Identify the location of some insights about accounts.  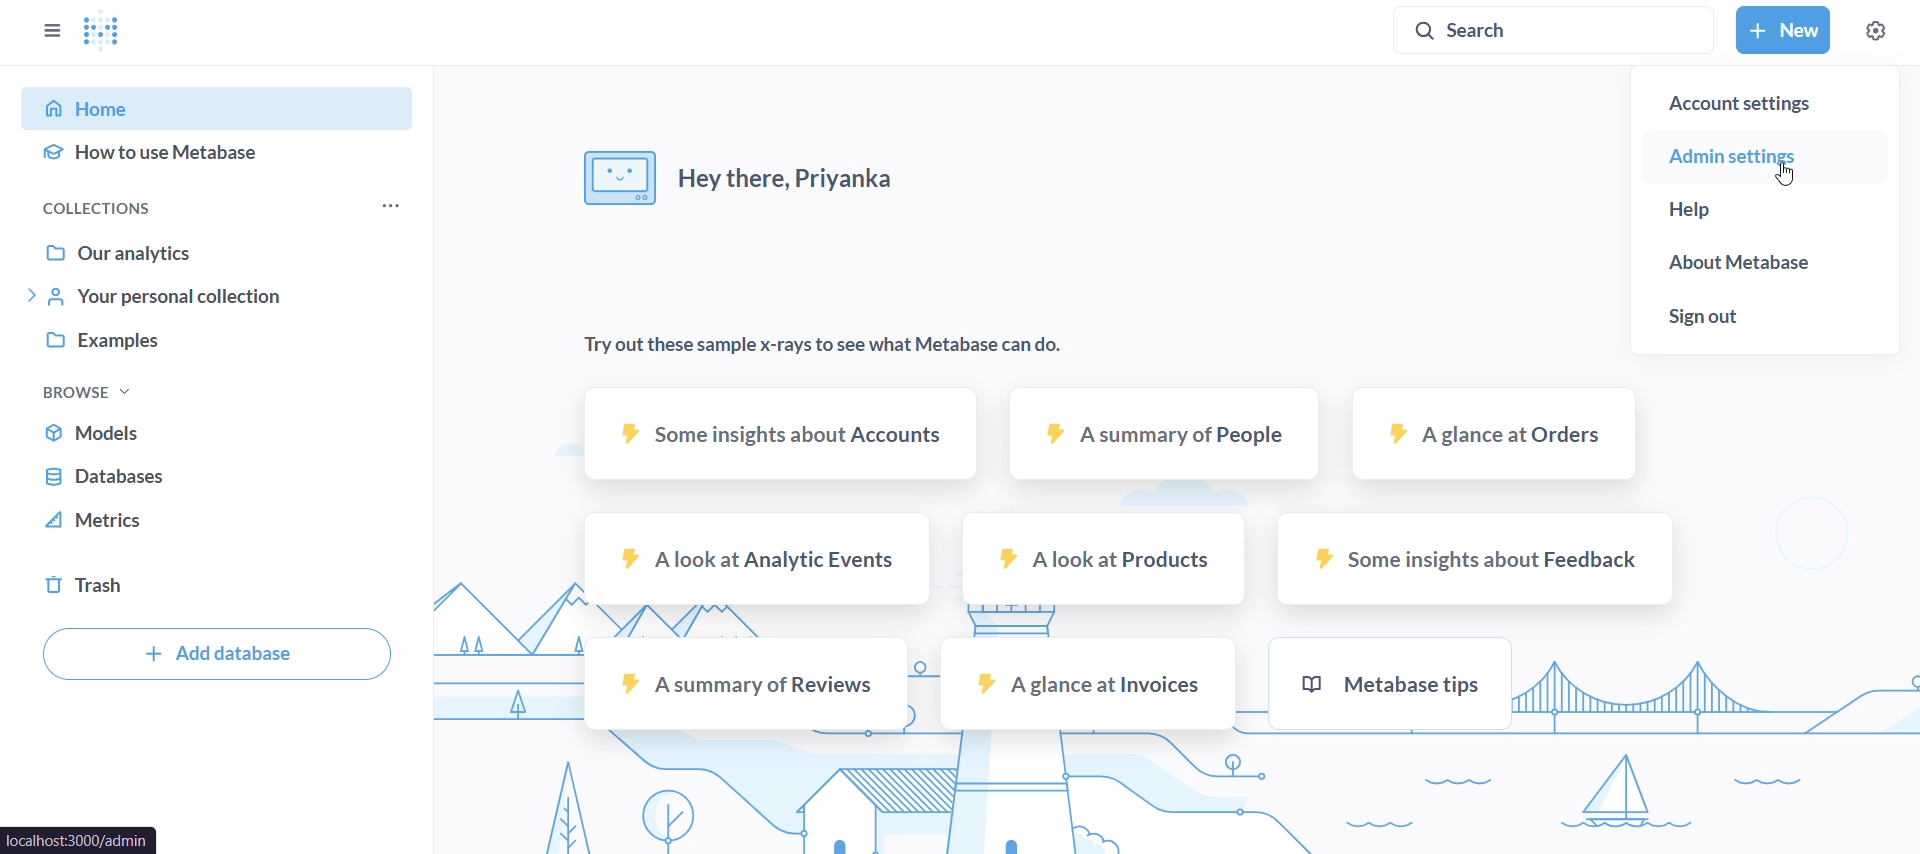
(780, 434).